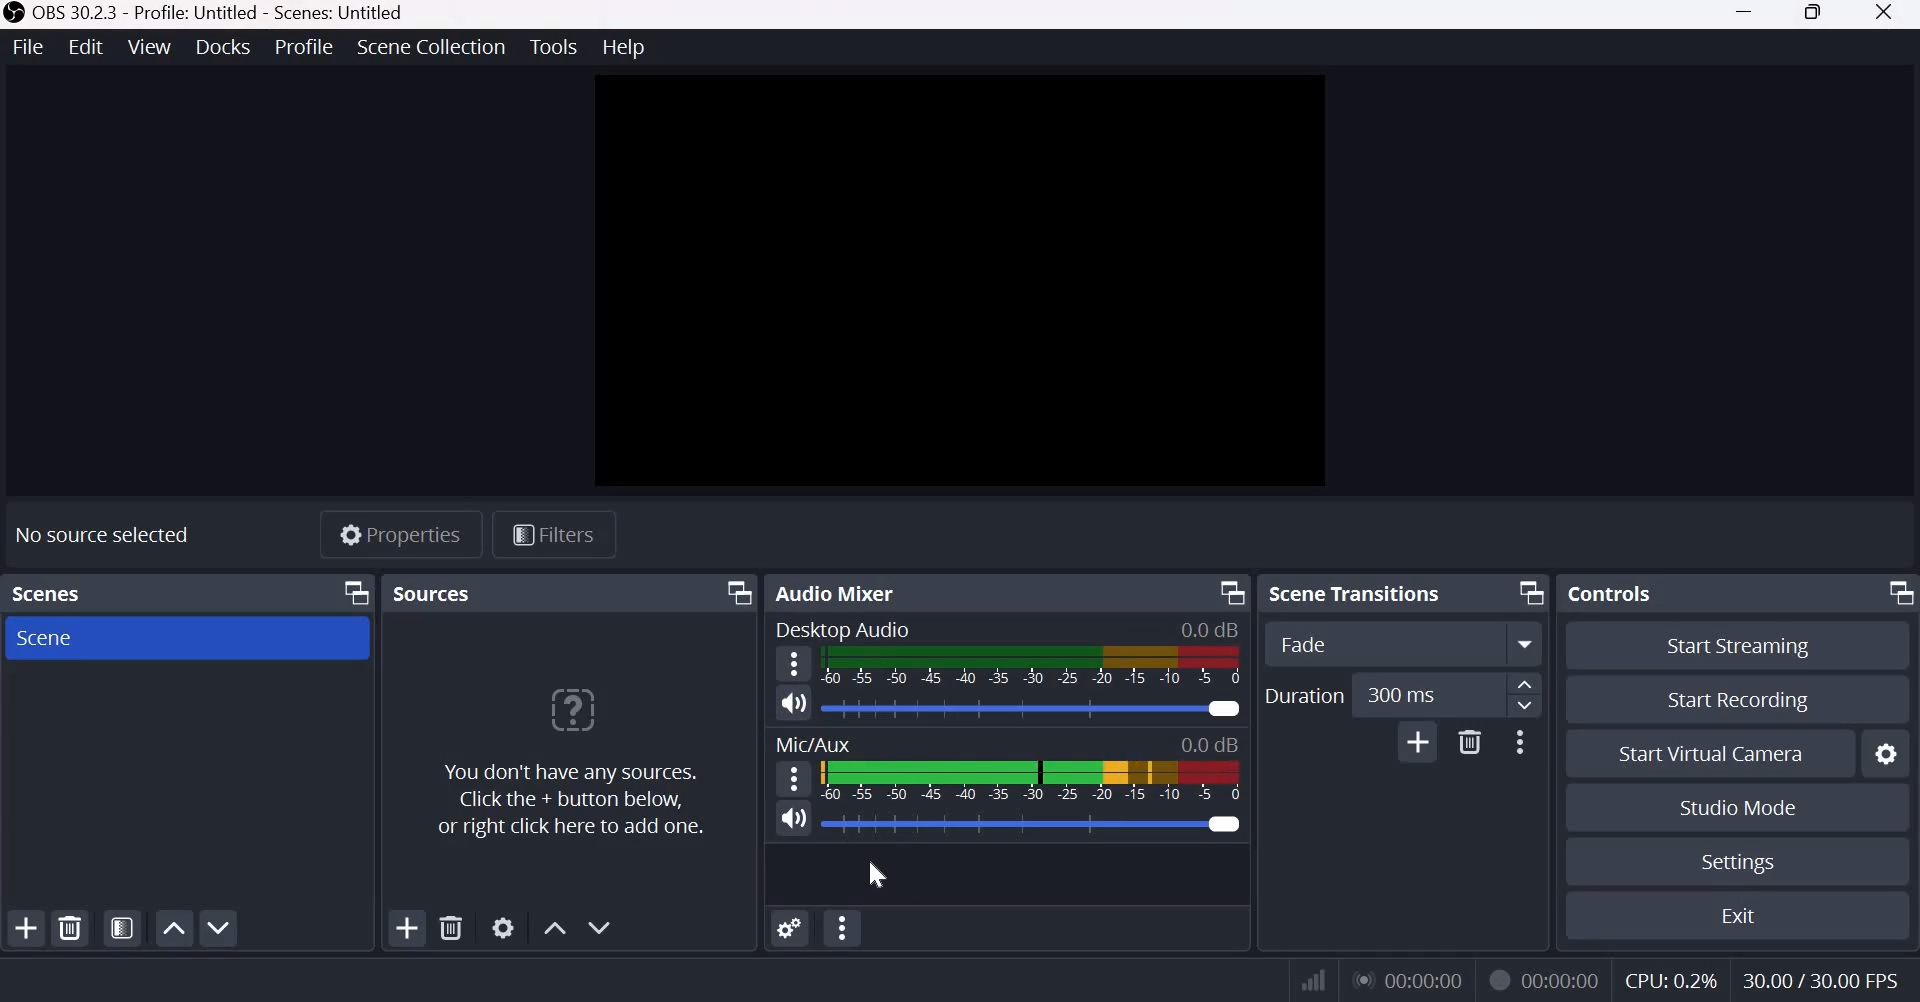 This screenshot has height=1002, width=1920. I want to click on Frame Rate (FPS), so click(1819, 977).